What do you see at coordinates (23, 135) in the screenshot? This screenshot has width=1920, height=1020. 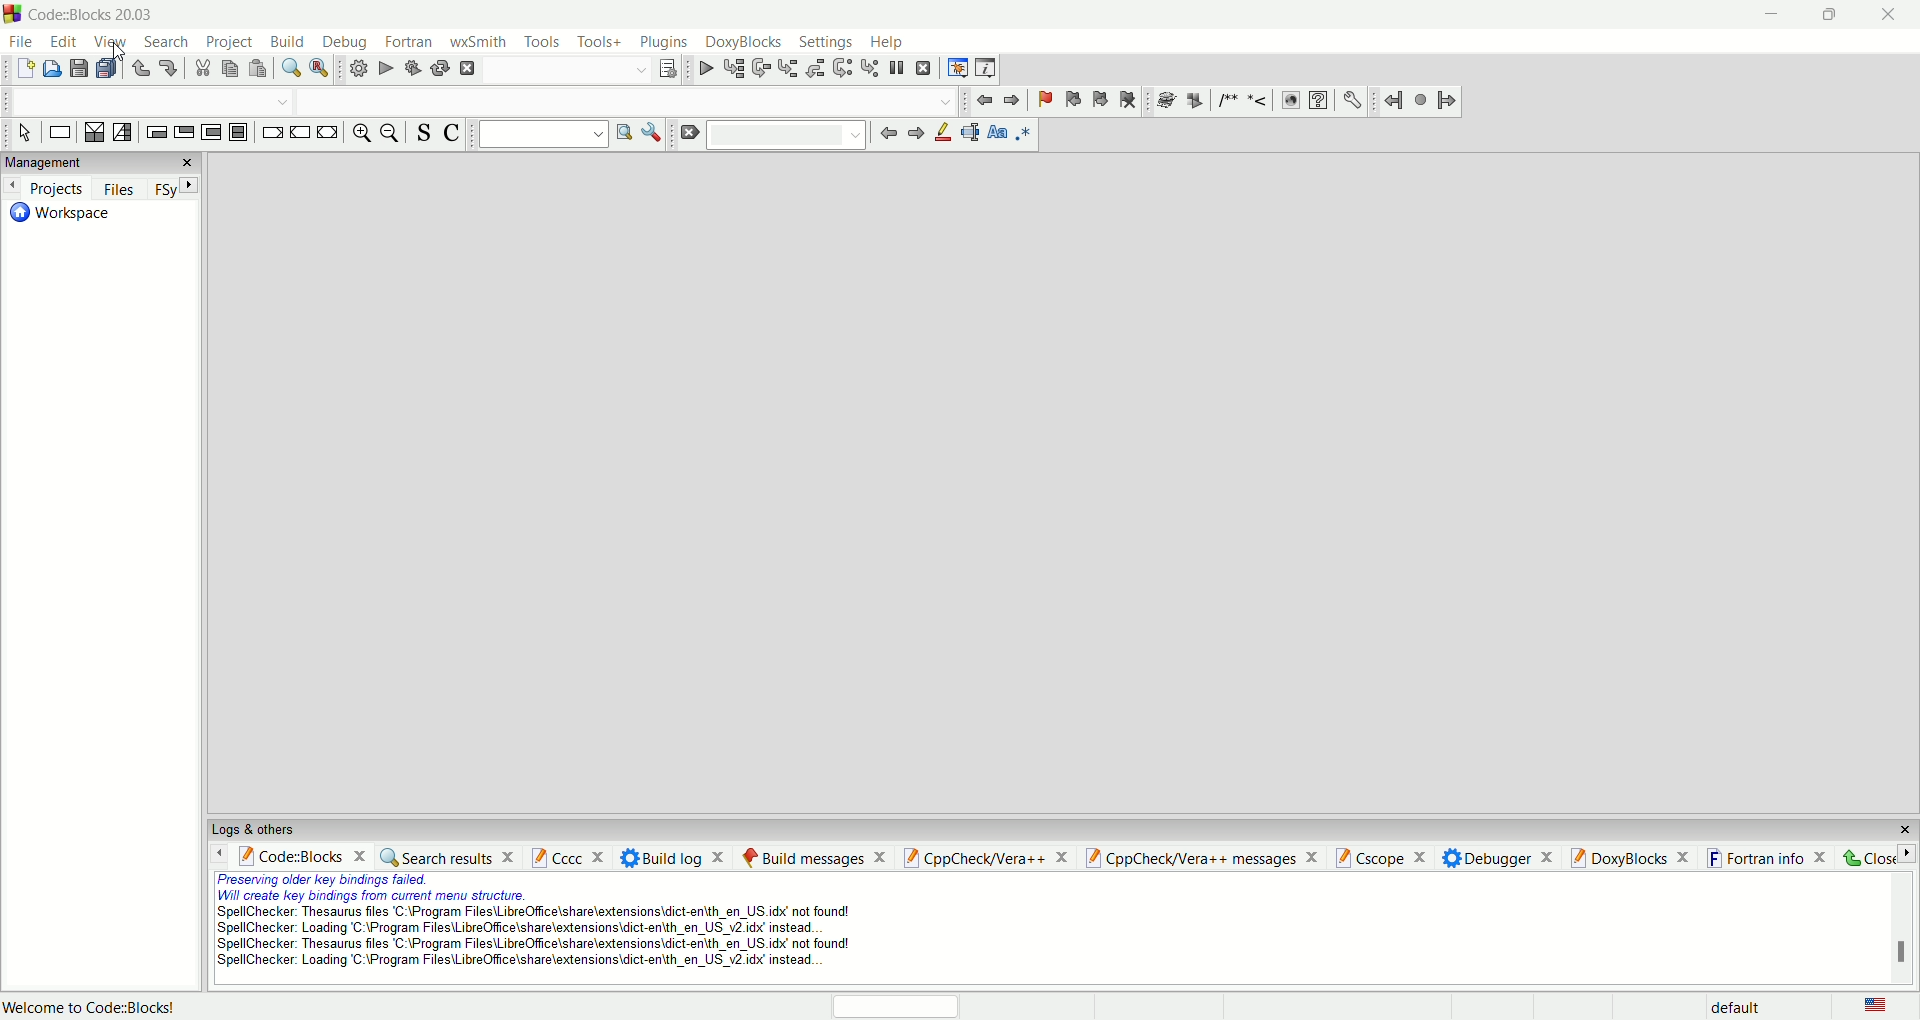 I see `select` at bounding box center [23, 135].